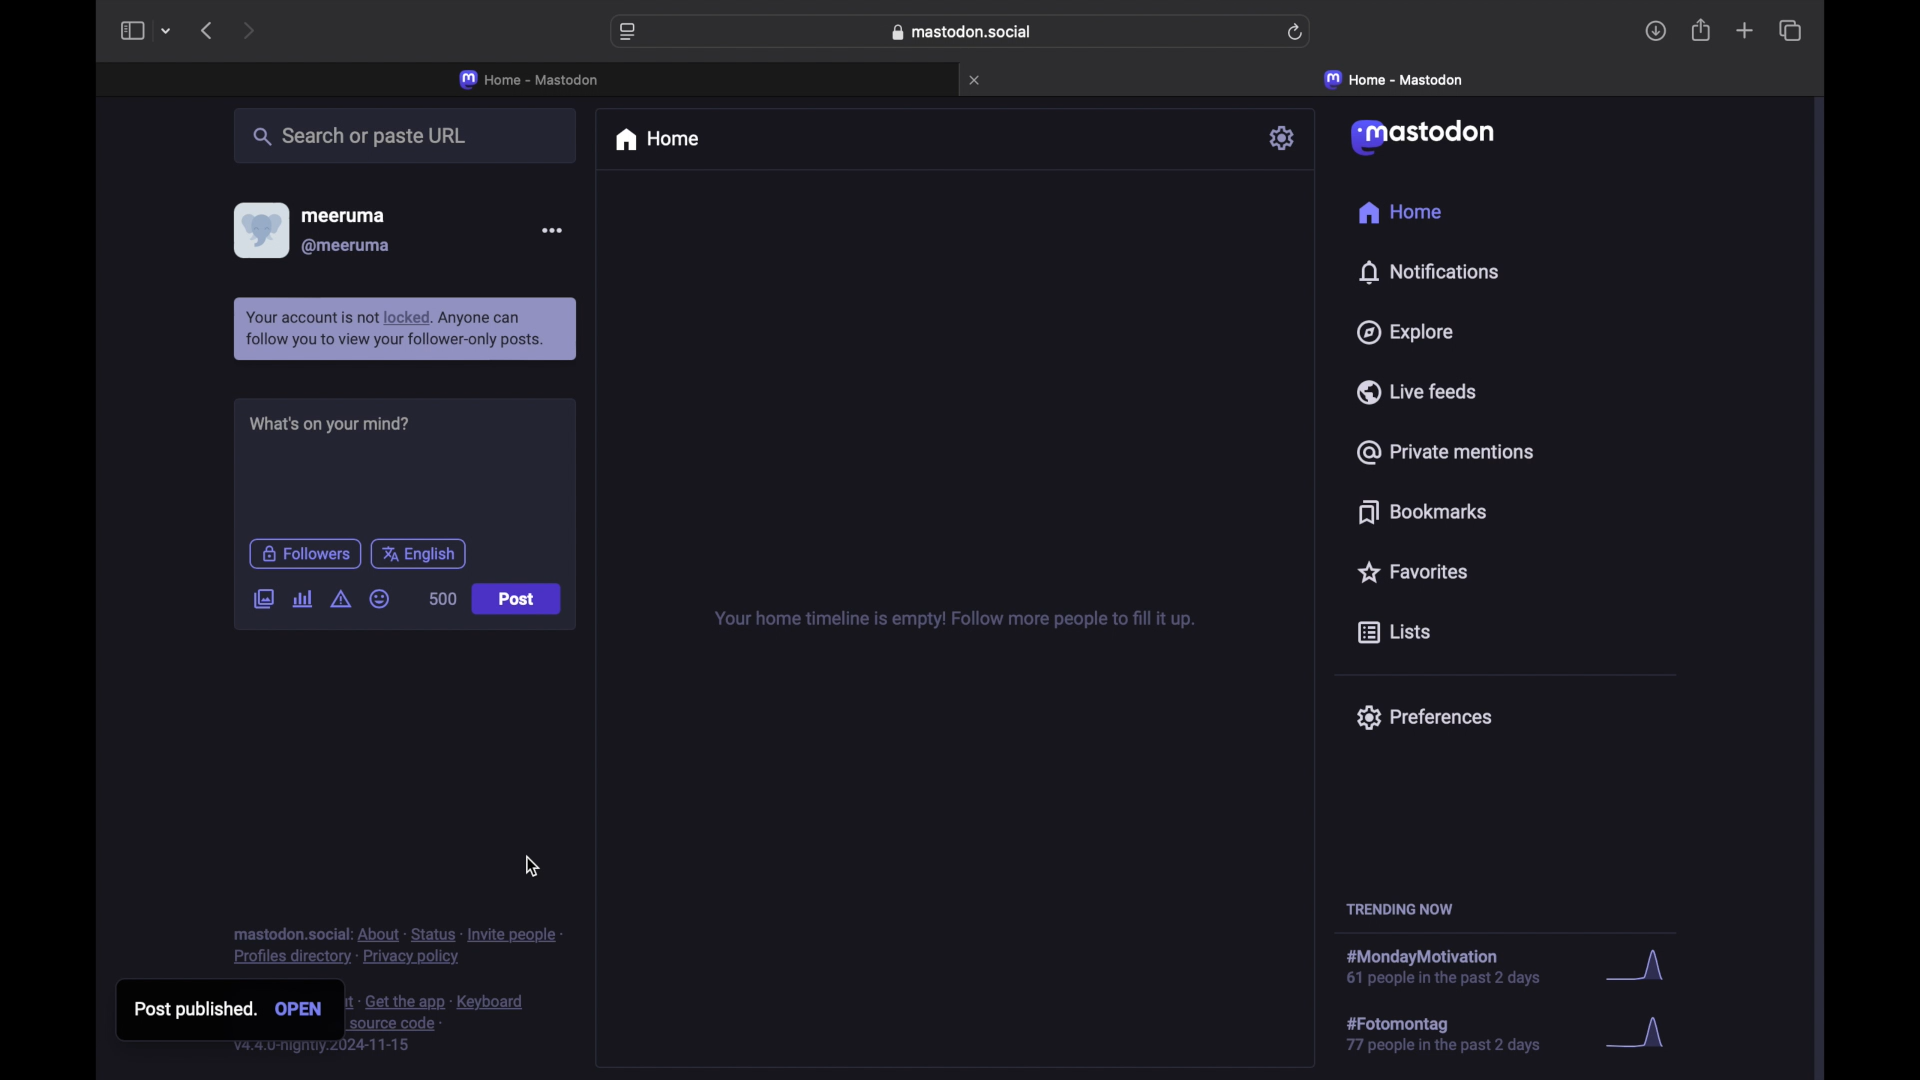 The image size is (1920, 1080). Describe the element at coordinates (130, 31) in the screenshot. I see `sidebar` at that location.